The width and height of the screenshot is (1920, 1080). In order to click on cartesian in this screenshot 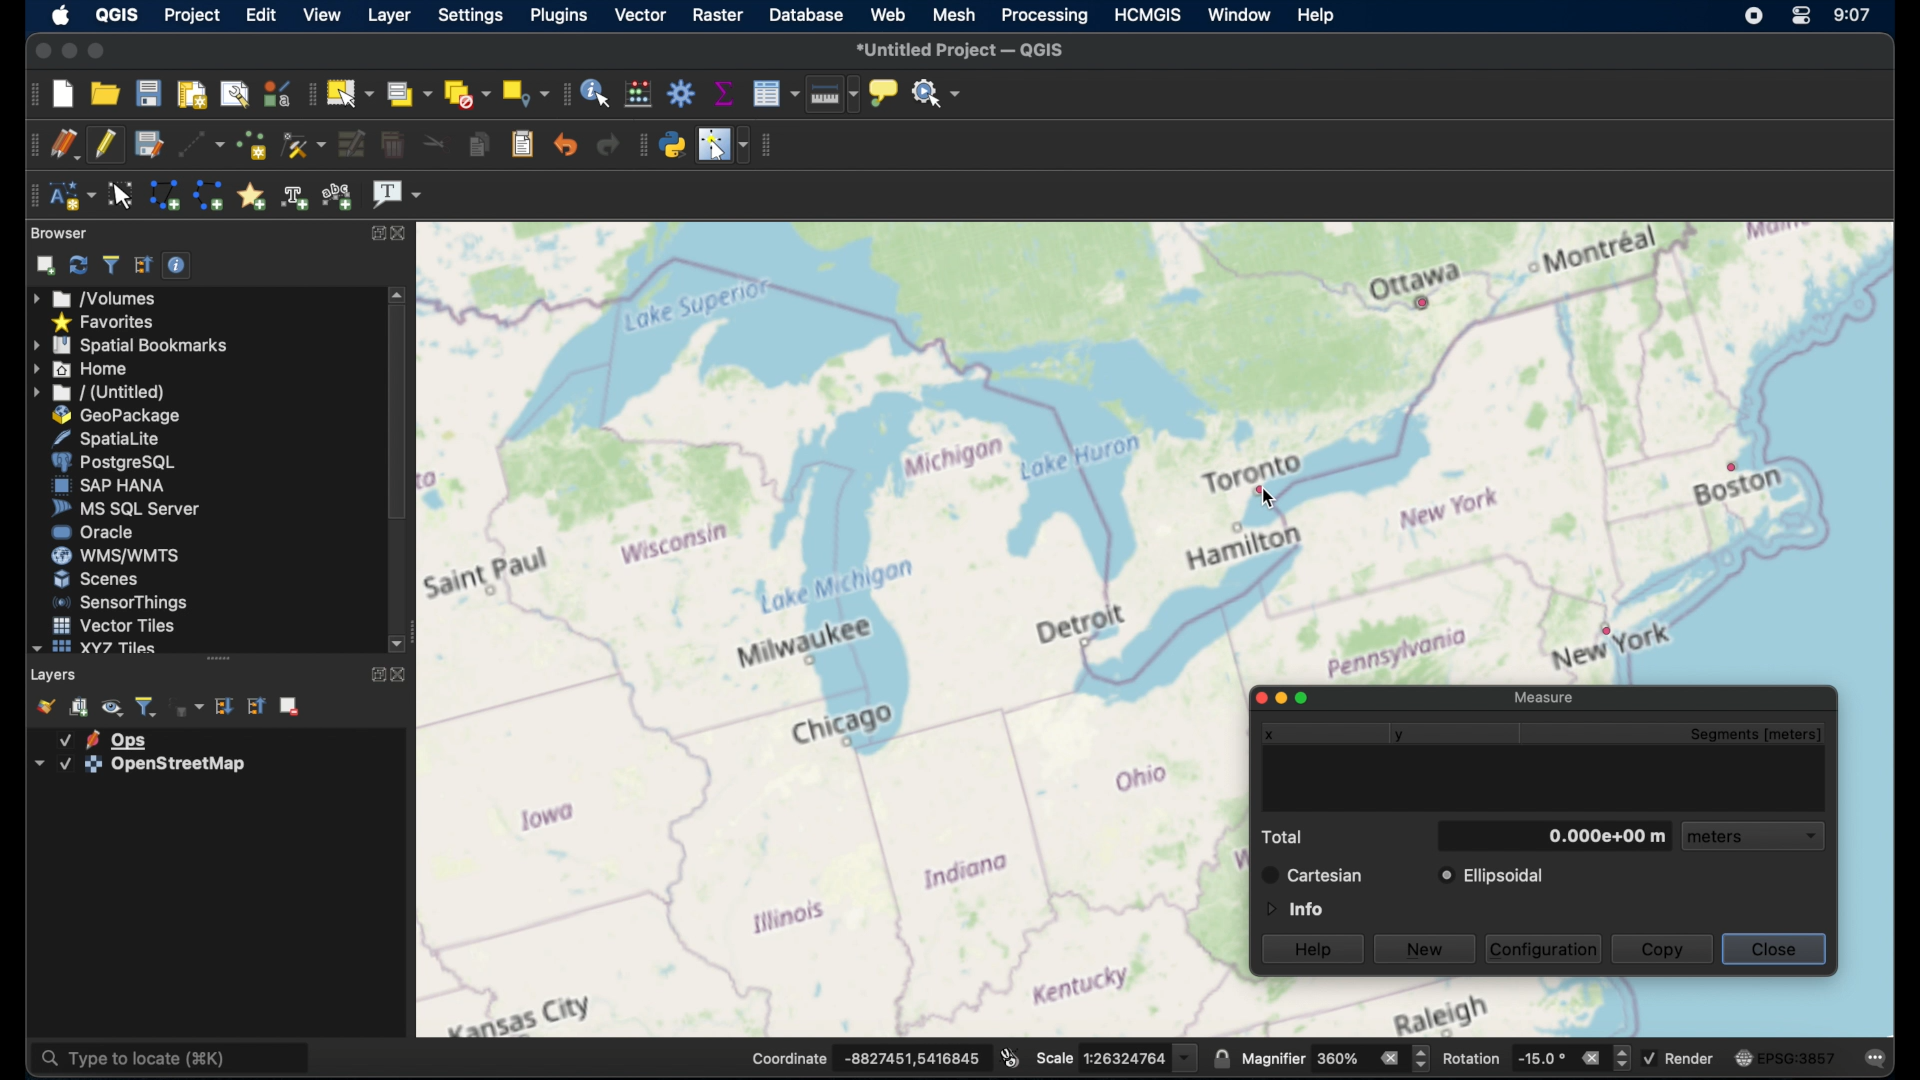, I will do `click(1312, 874)`.